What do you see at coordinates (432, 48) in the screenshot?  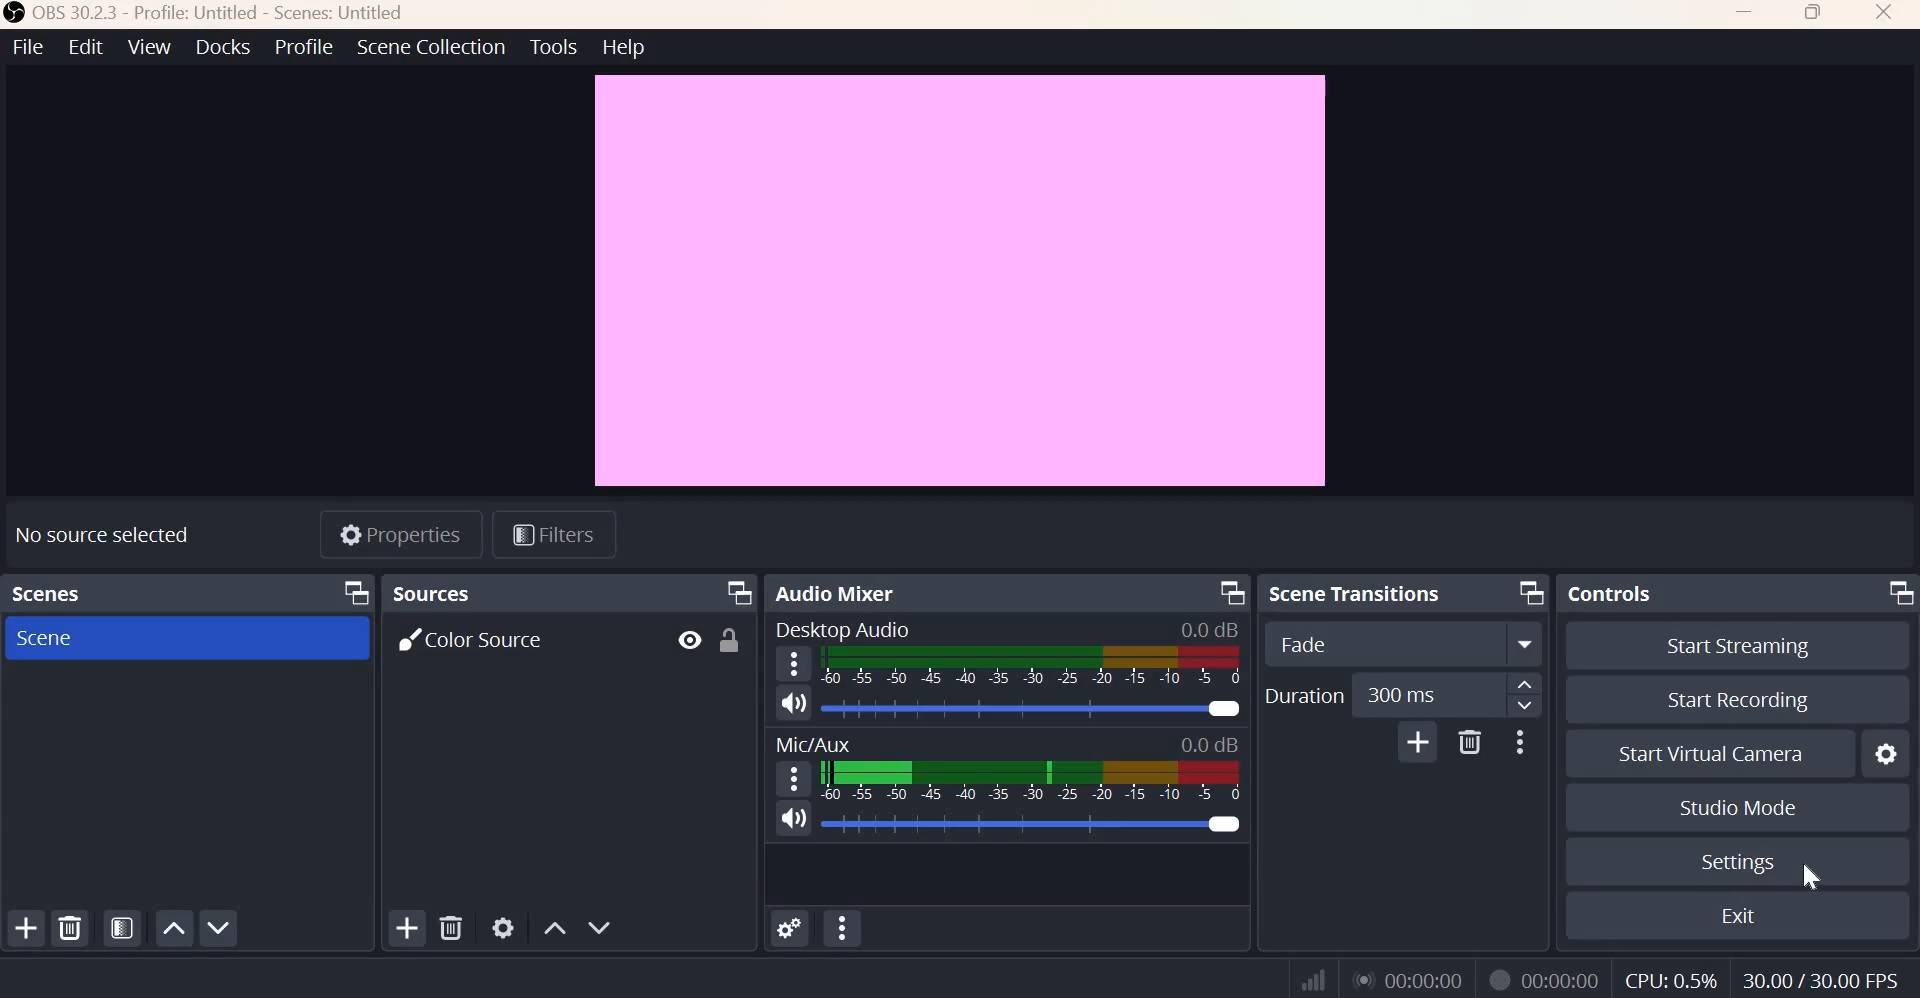 I see `Scene collection` at bounding box center [432, 48].